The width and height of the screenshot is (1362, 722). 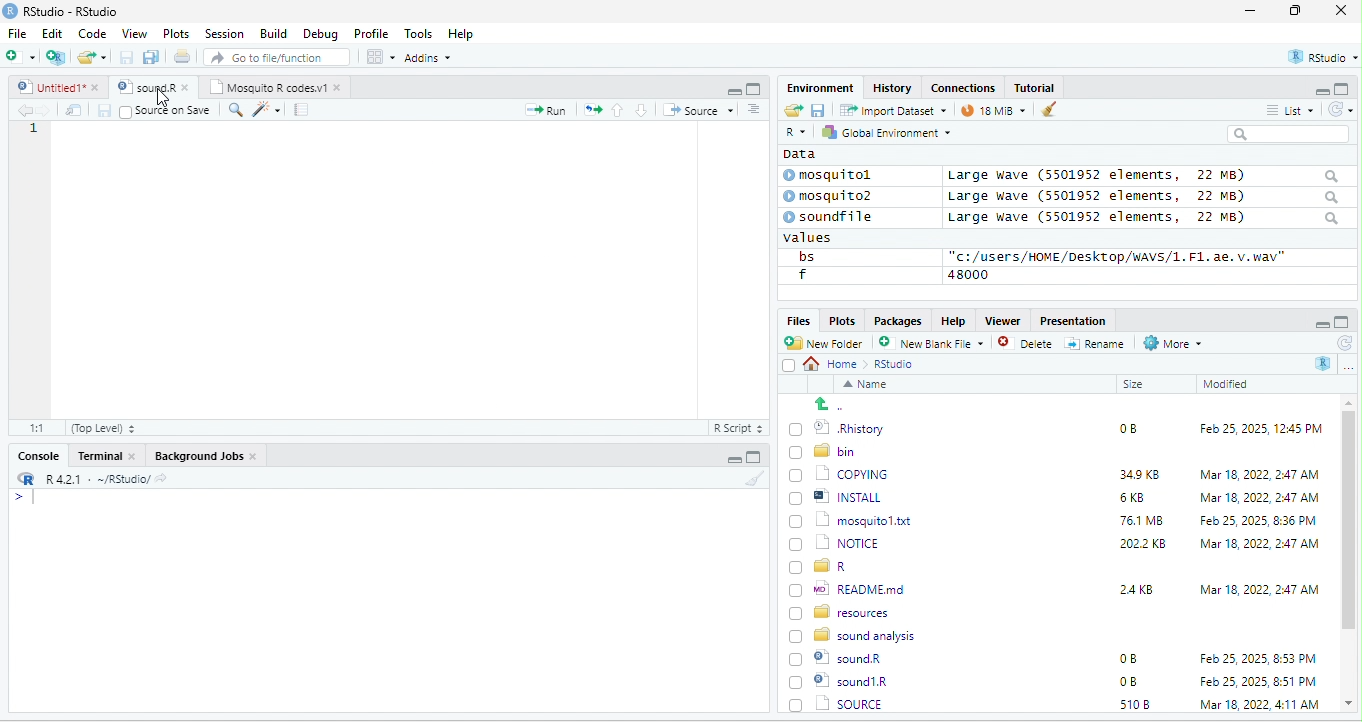 What do you see at coordinates (103, 110) in the screenshot?
I see `save` at bounding box center [103, 110].